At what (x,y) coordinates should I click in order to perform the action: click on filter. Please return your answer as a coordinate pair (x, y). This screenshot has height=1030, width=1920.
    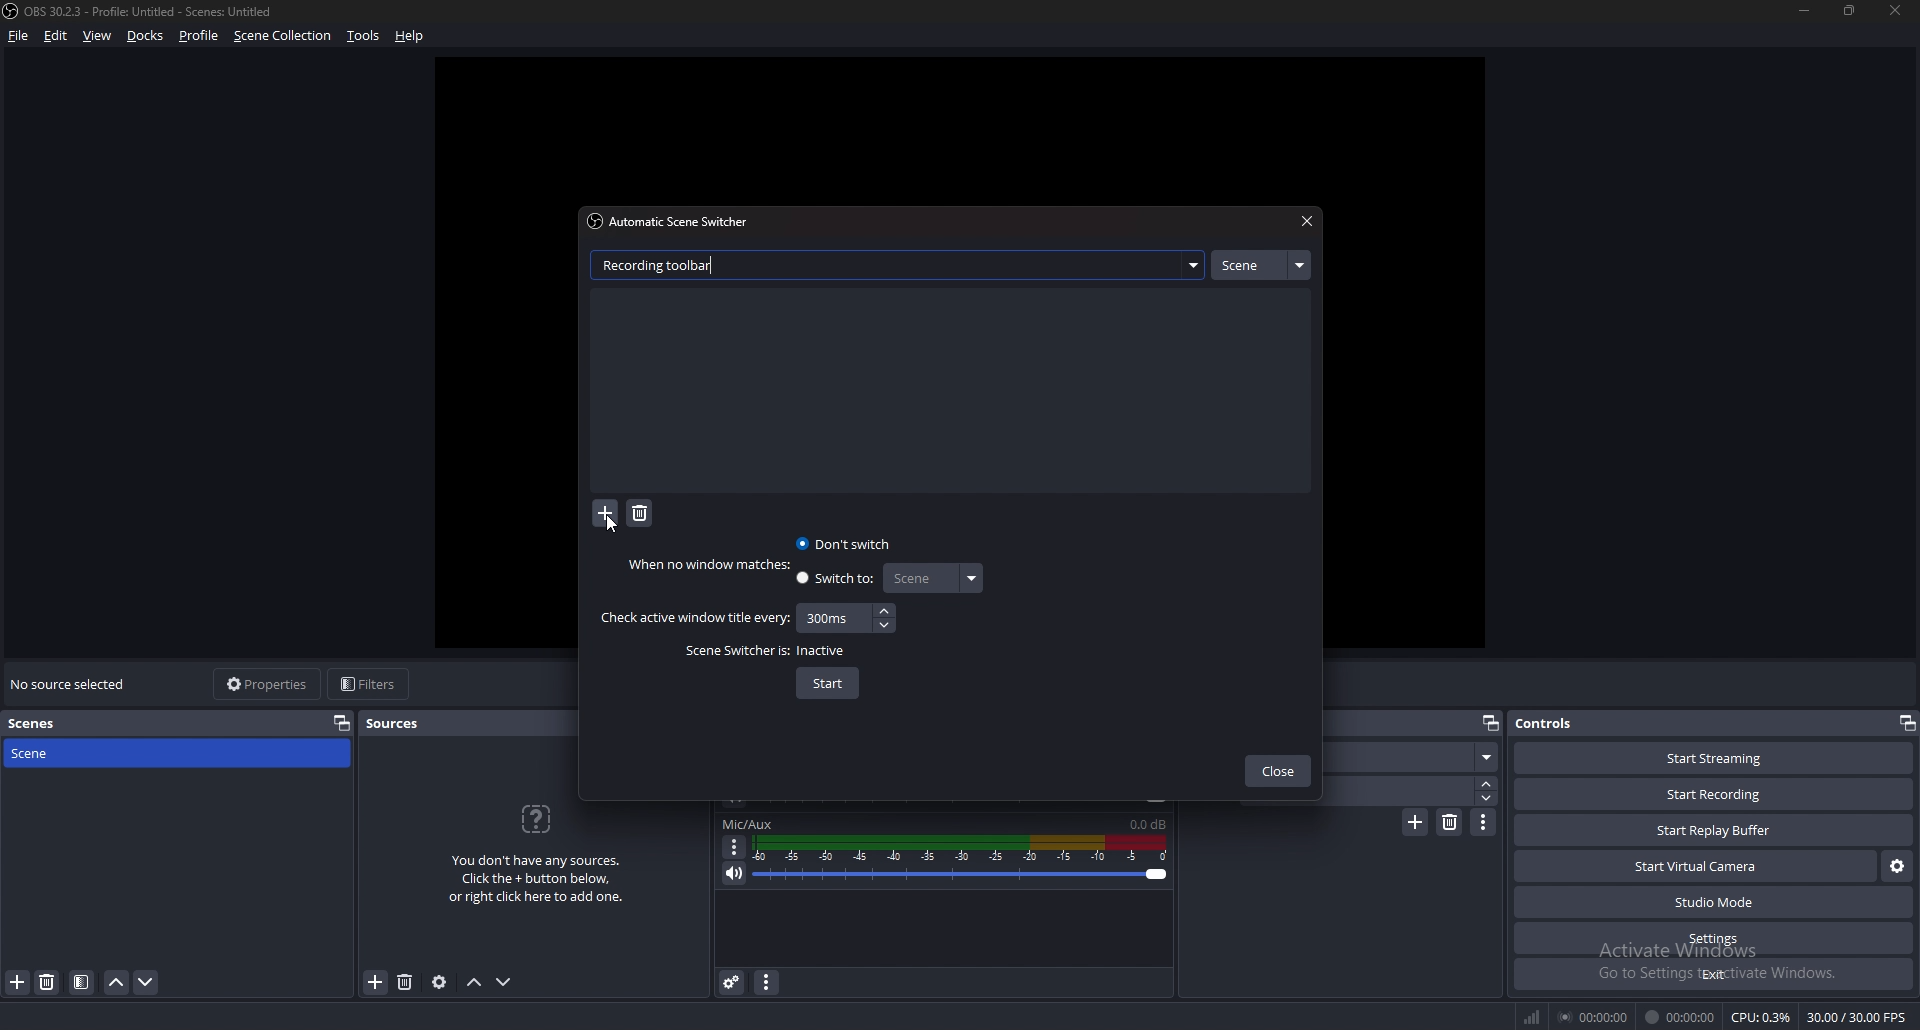
    Looking at the image, I should click on (82, 982).